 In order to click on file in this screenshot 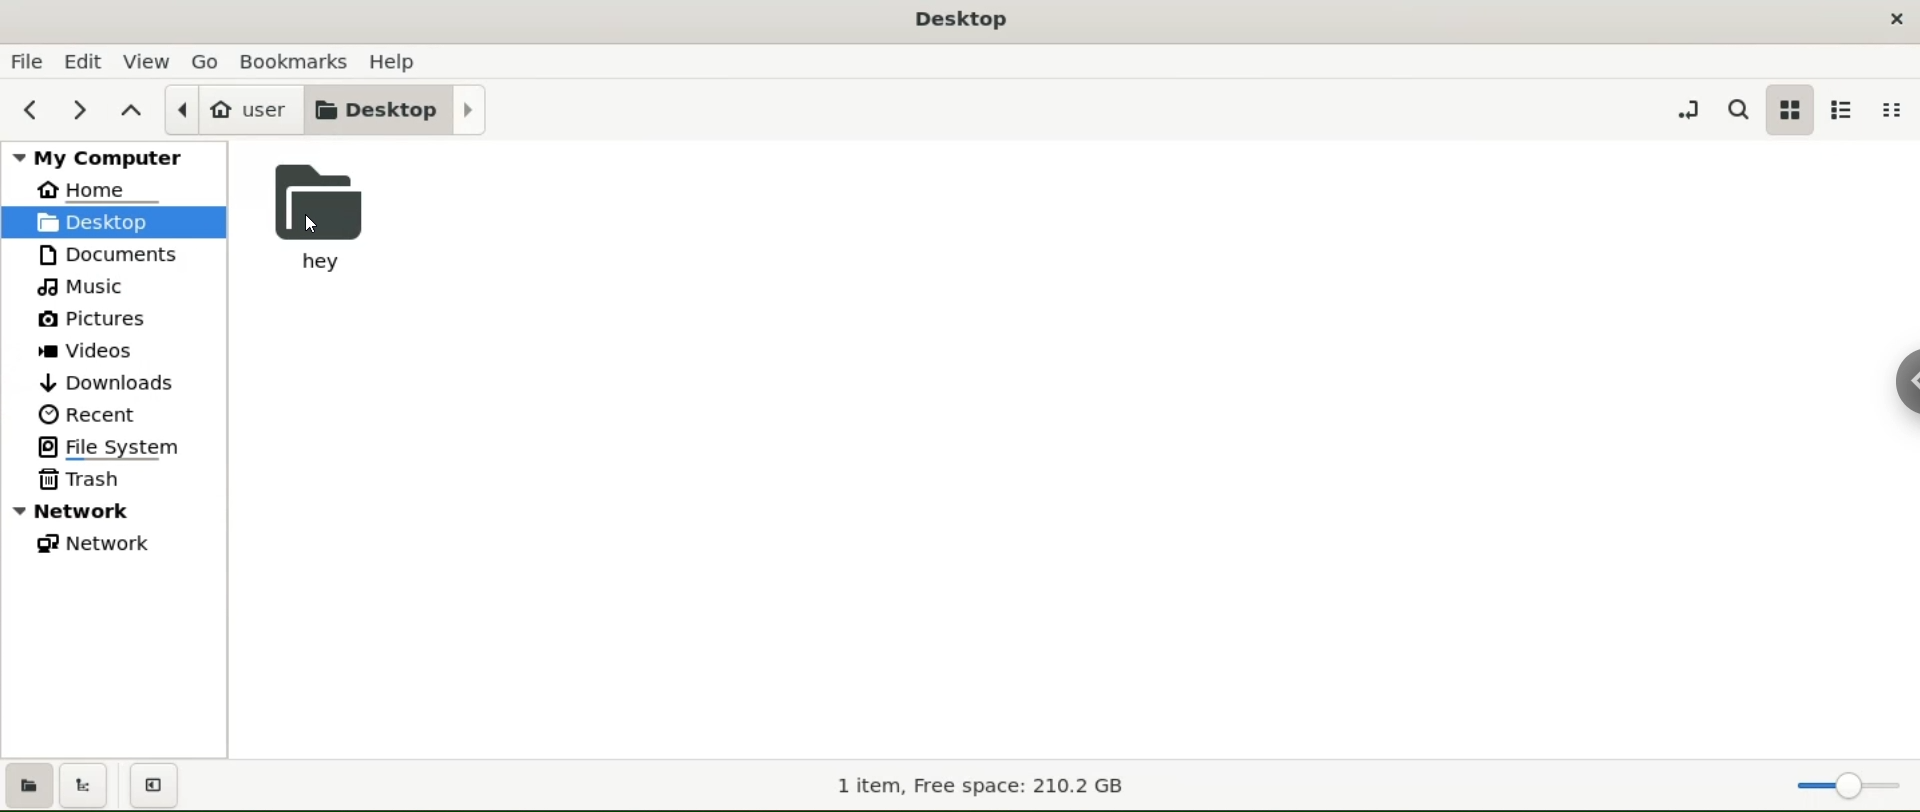, I will do `click(26, 61)`.